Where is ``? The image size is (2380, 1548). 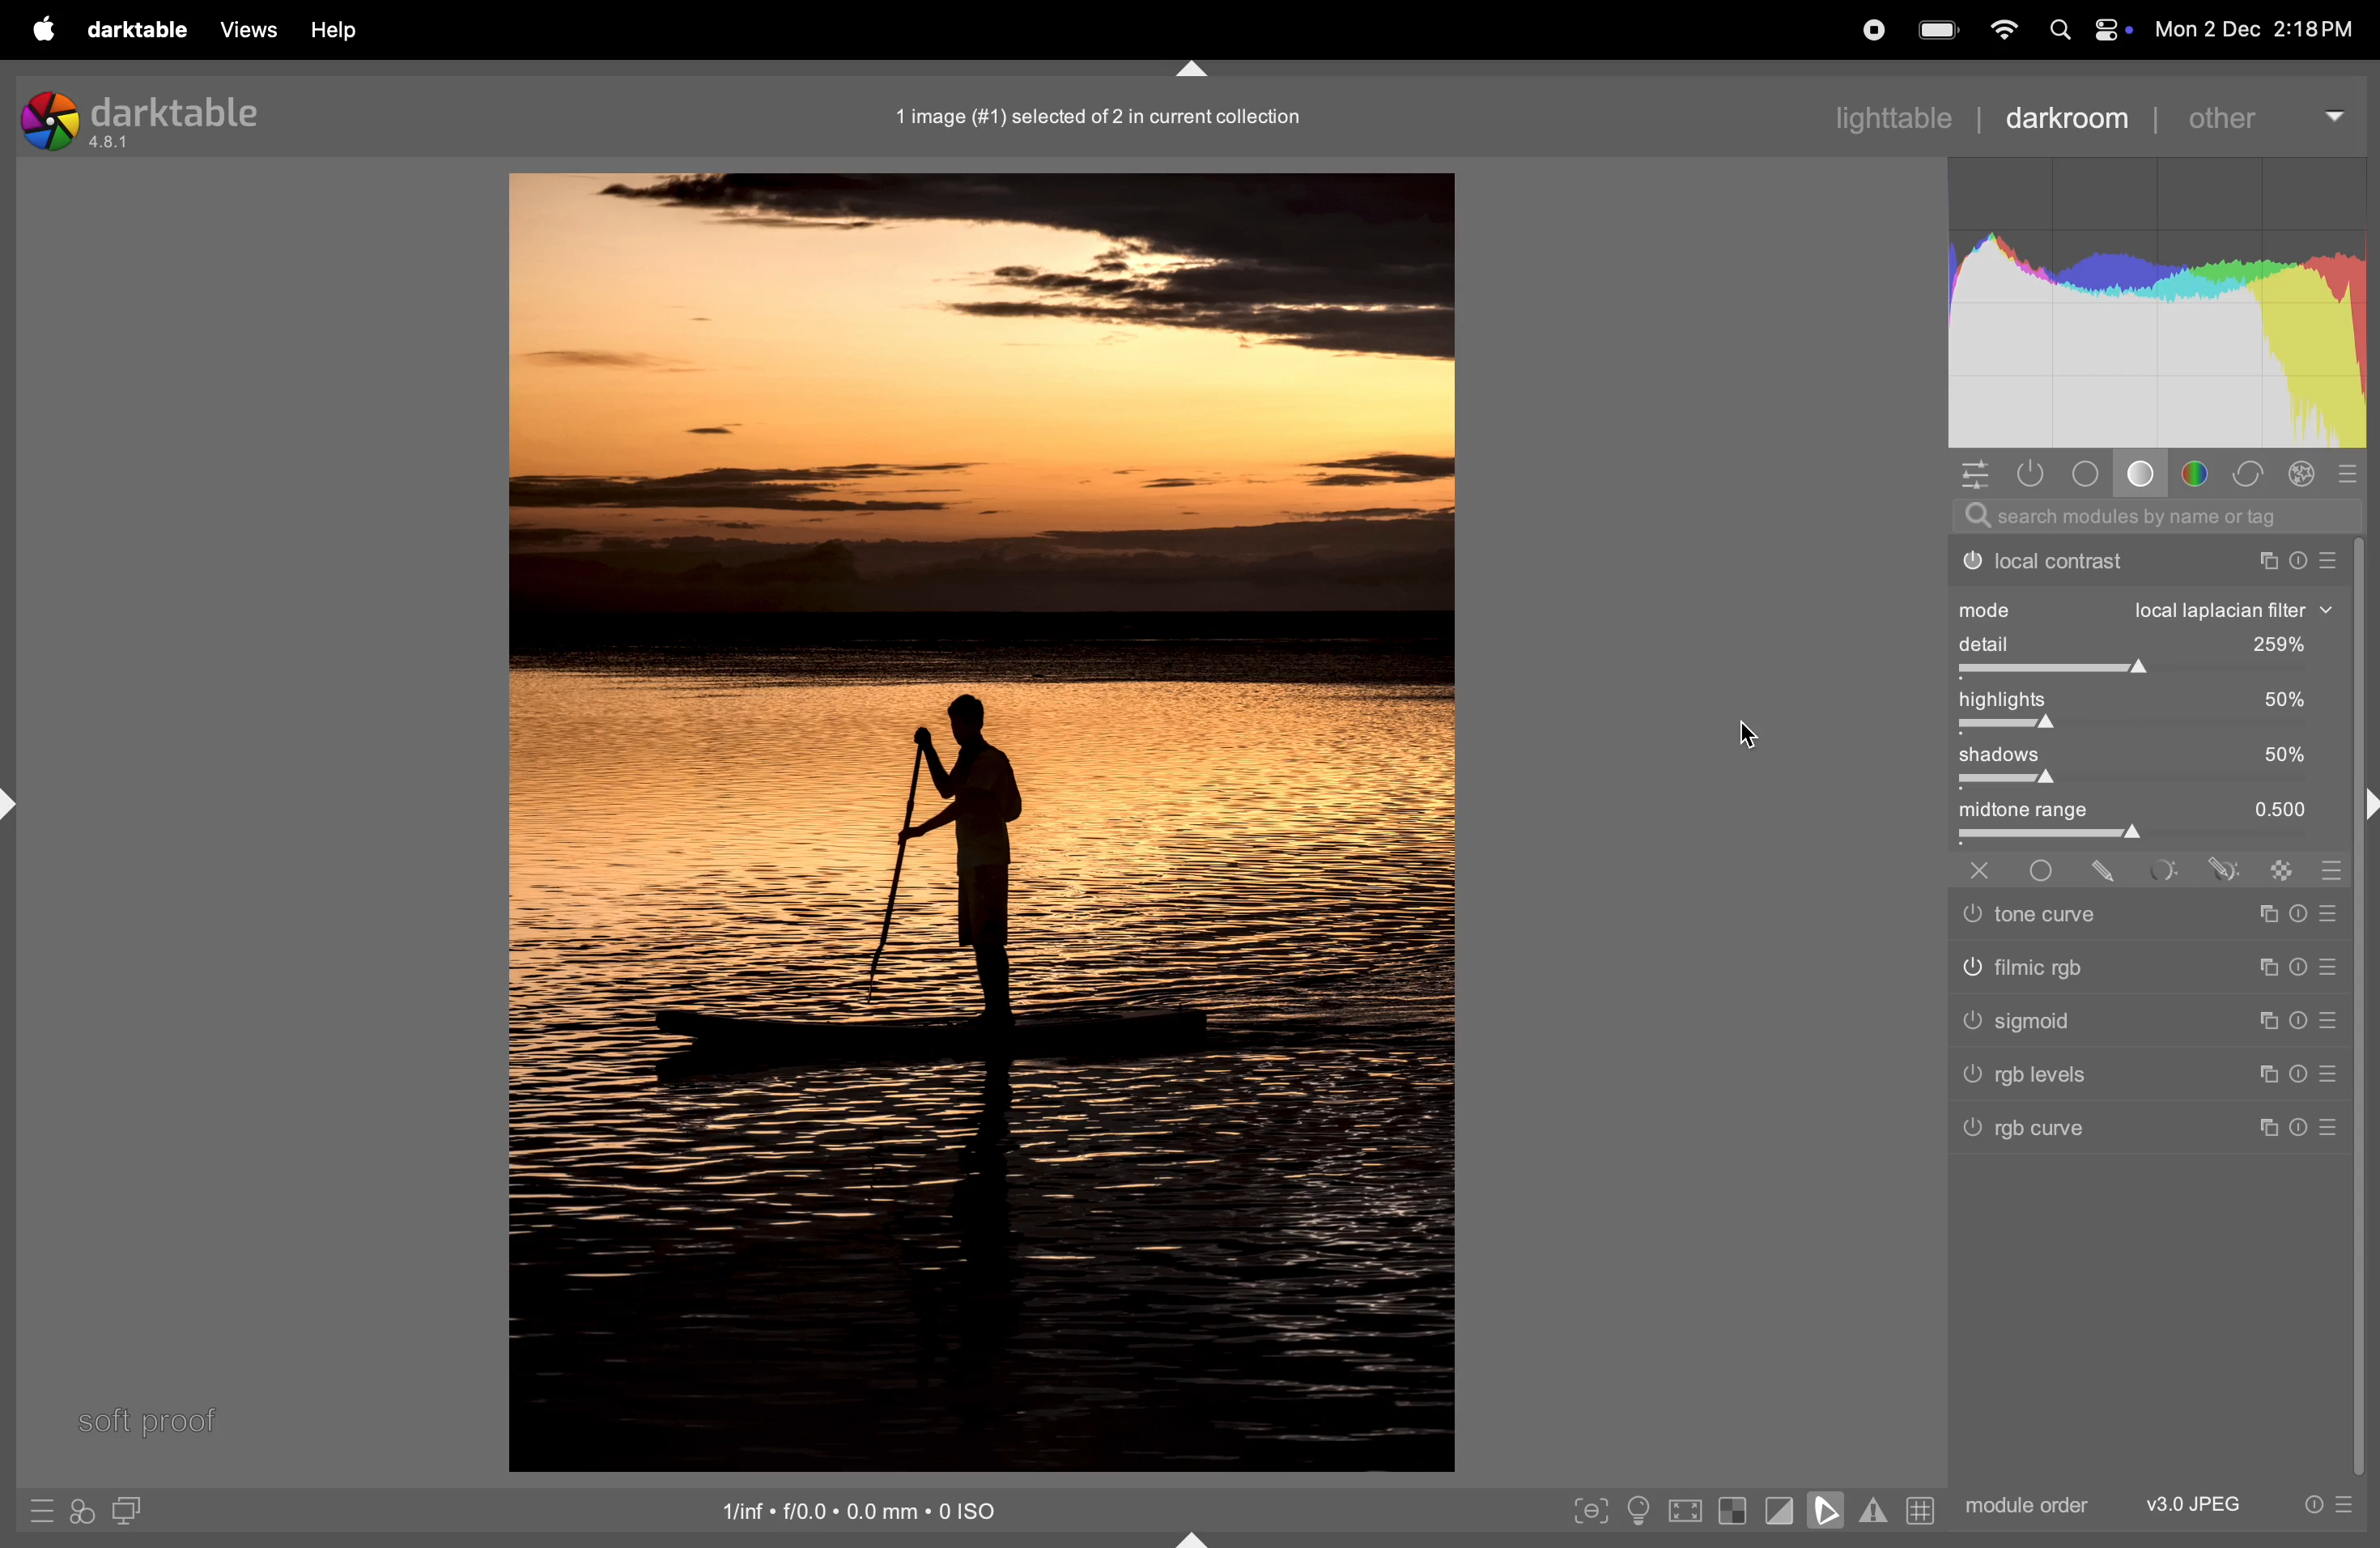  is located at coordinates (2054, 913).